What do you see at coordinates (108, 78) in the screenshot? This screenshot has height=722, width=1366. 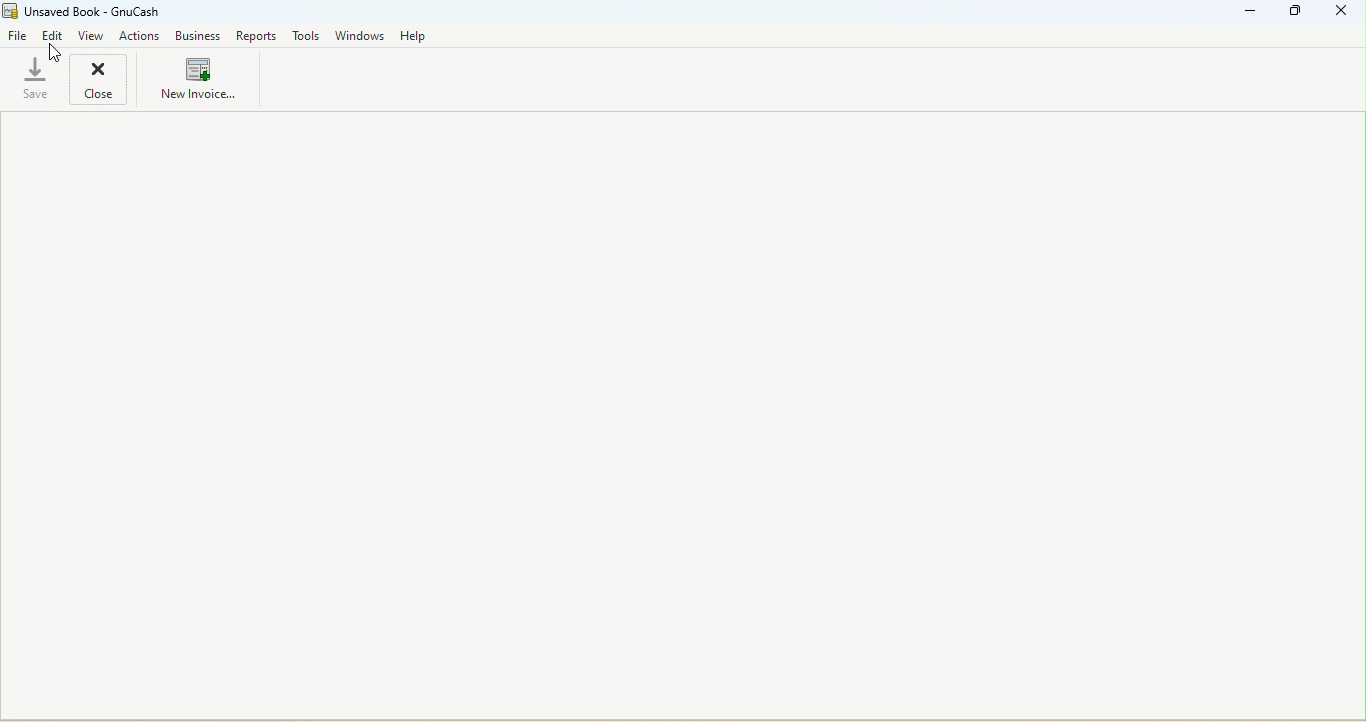 I see `Close` at bounding box center [108, 78].